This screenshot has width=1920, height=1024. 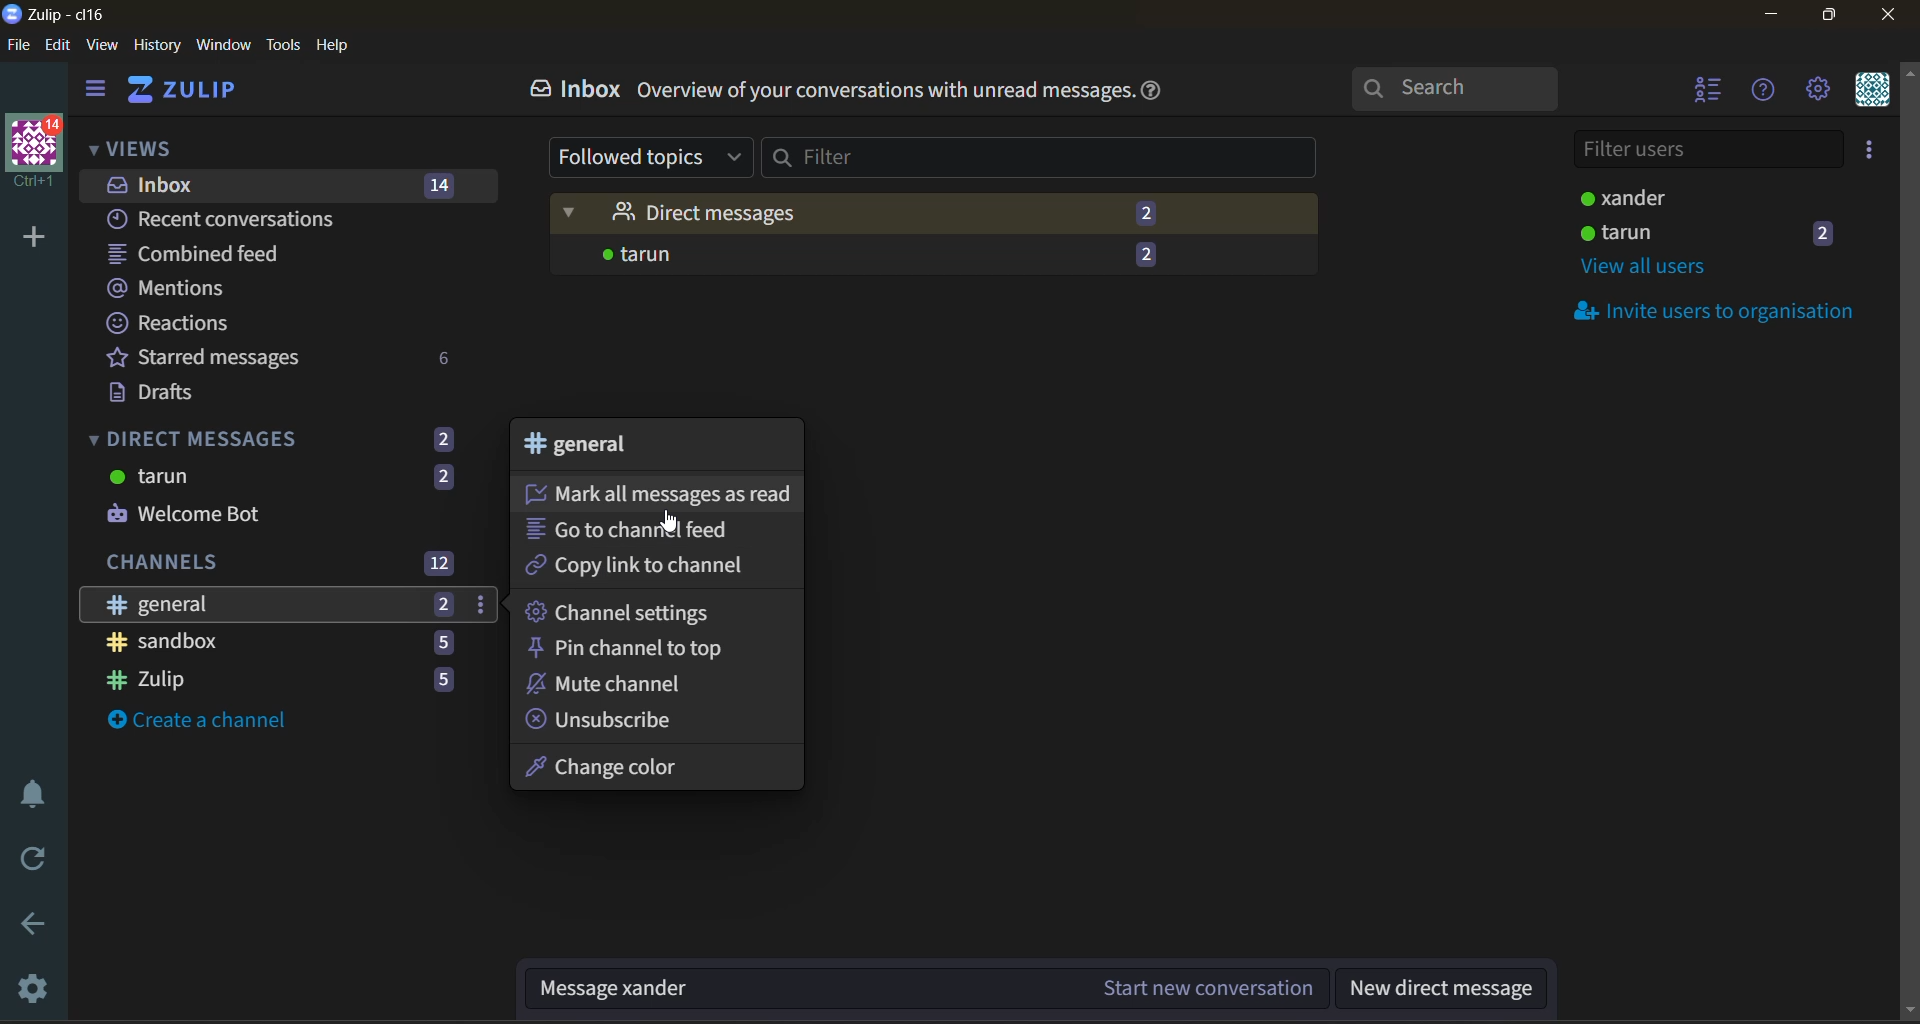 I want to click on window, so click(x=225, y=47).